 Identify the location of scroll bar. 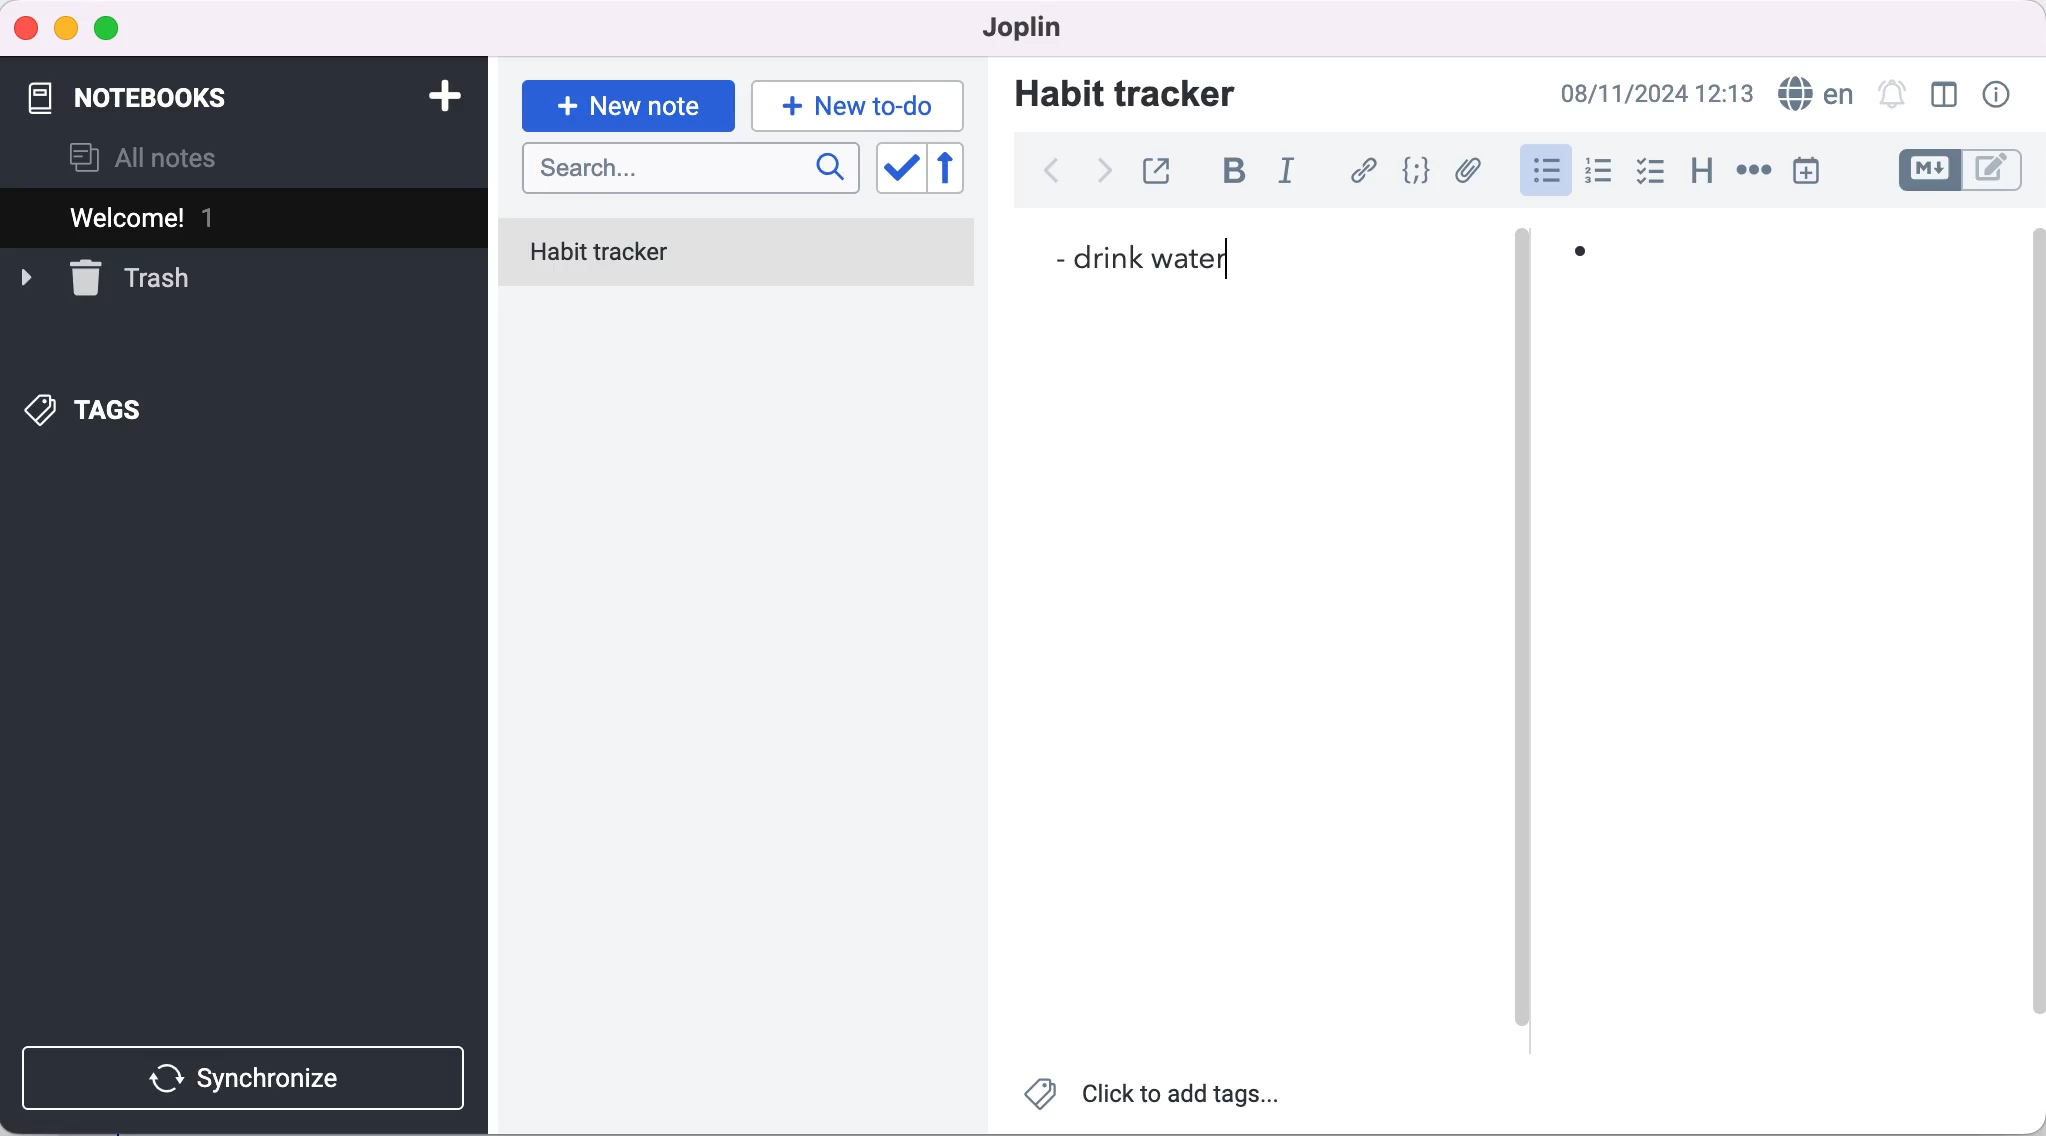
(2033, 618).